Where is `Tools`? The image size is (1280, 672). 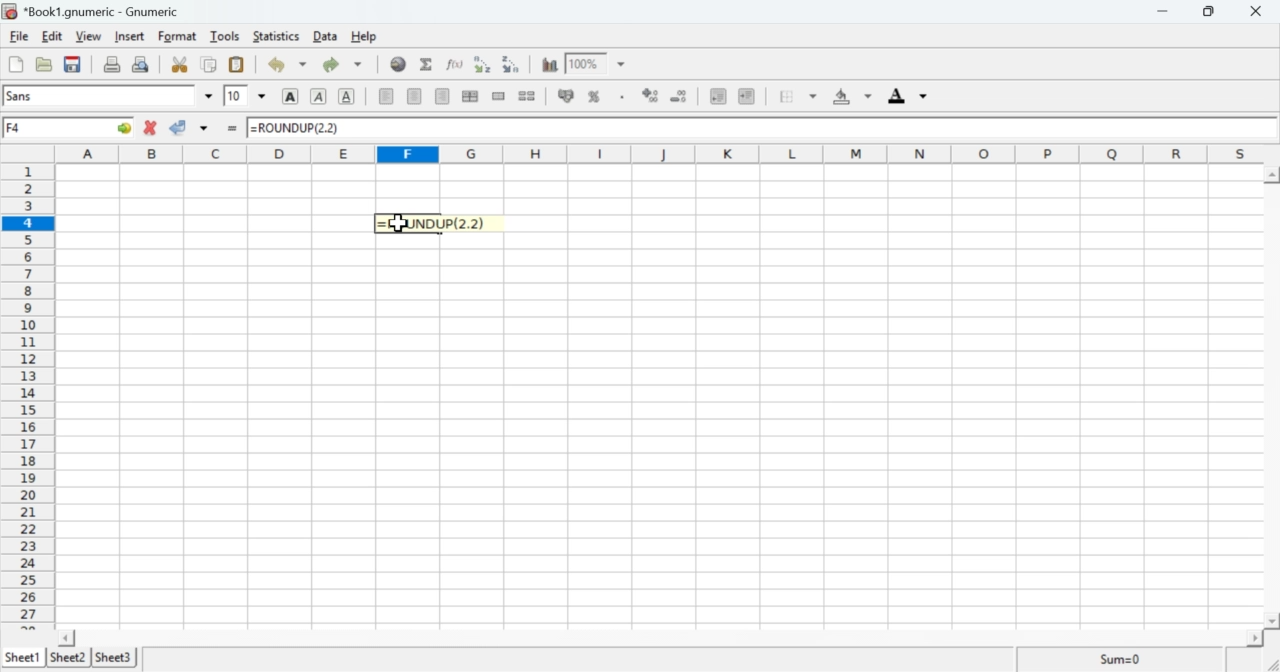 Tools is located at coordinates (226, 36).